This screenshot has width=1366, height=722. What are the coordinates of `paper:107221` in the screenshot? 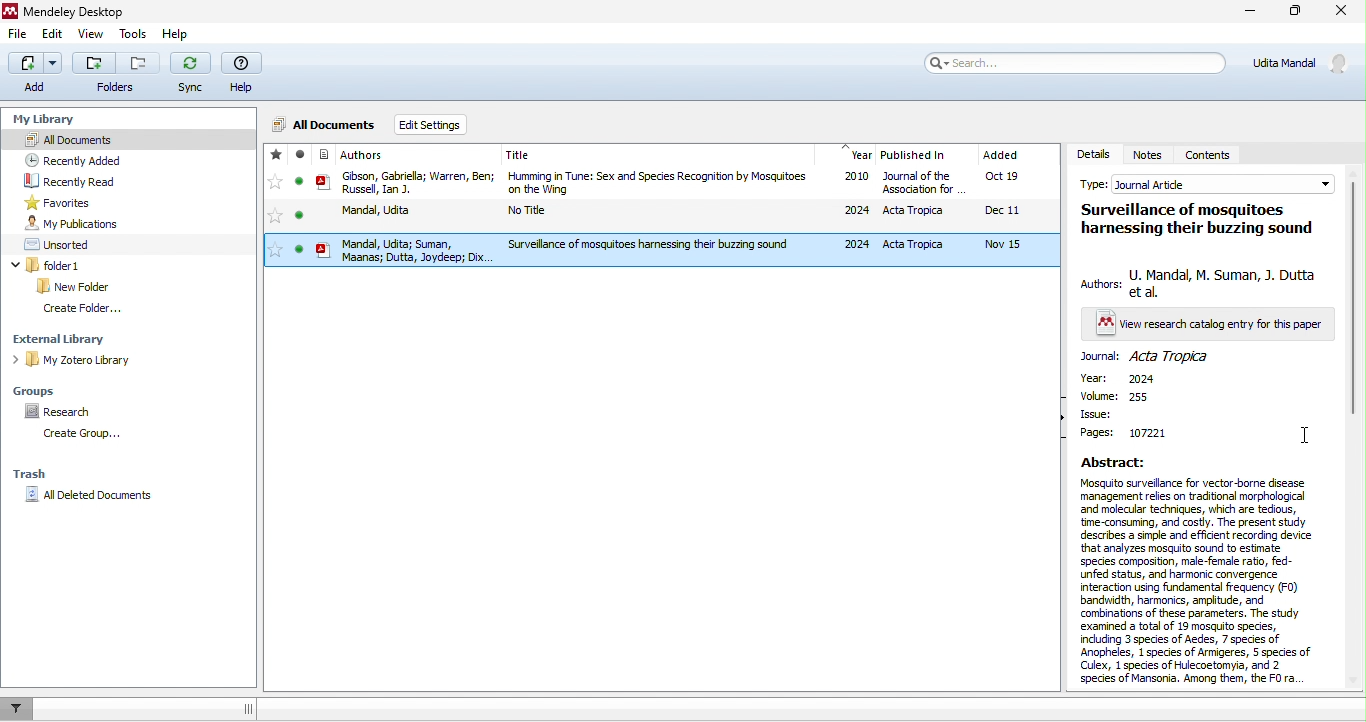 It's located at (1137, 438).